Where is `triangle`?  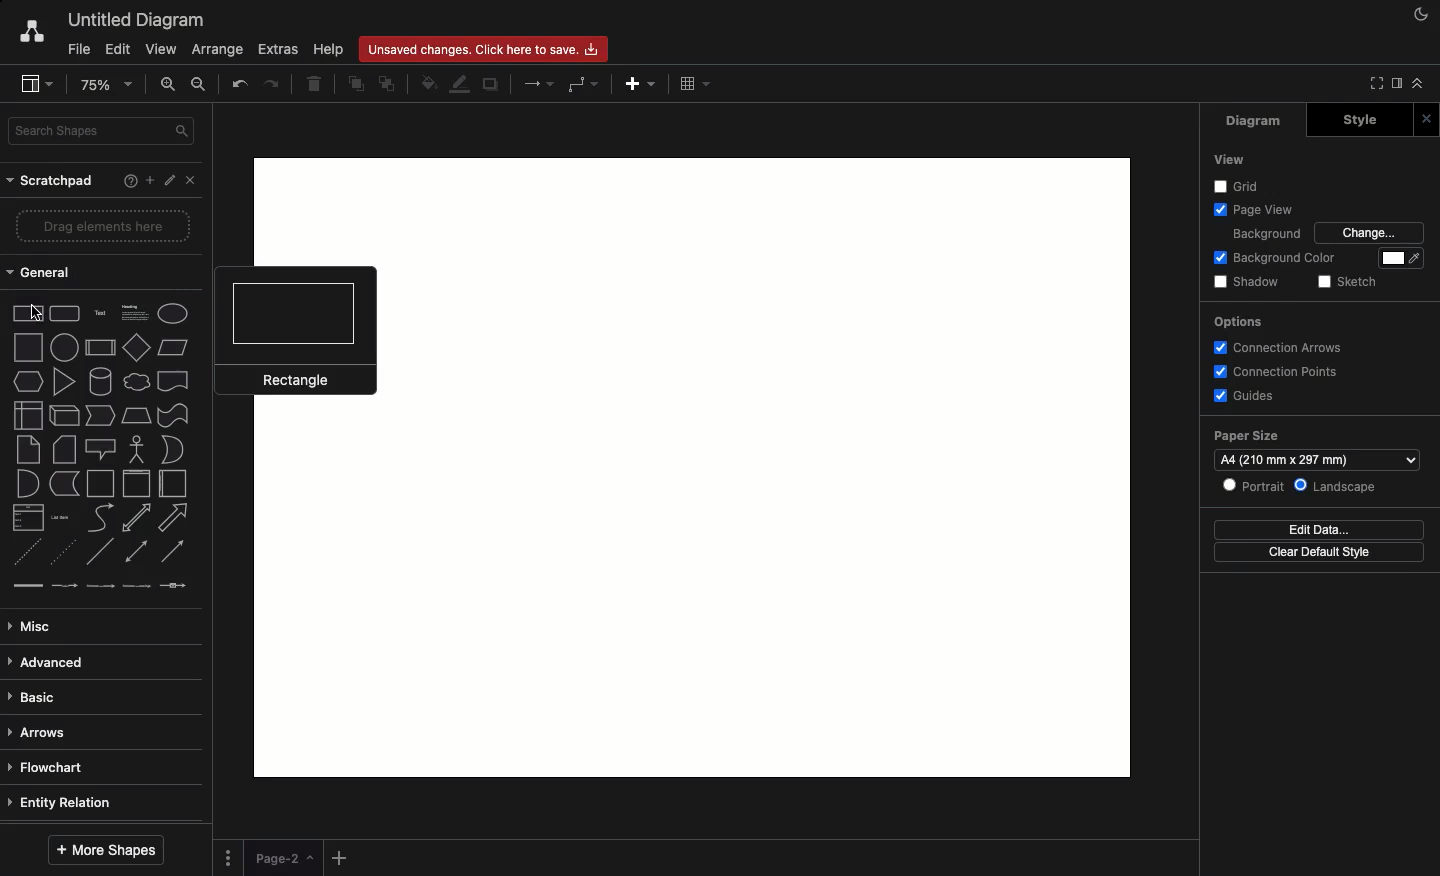
triangle is located at coordinates (63, 380).